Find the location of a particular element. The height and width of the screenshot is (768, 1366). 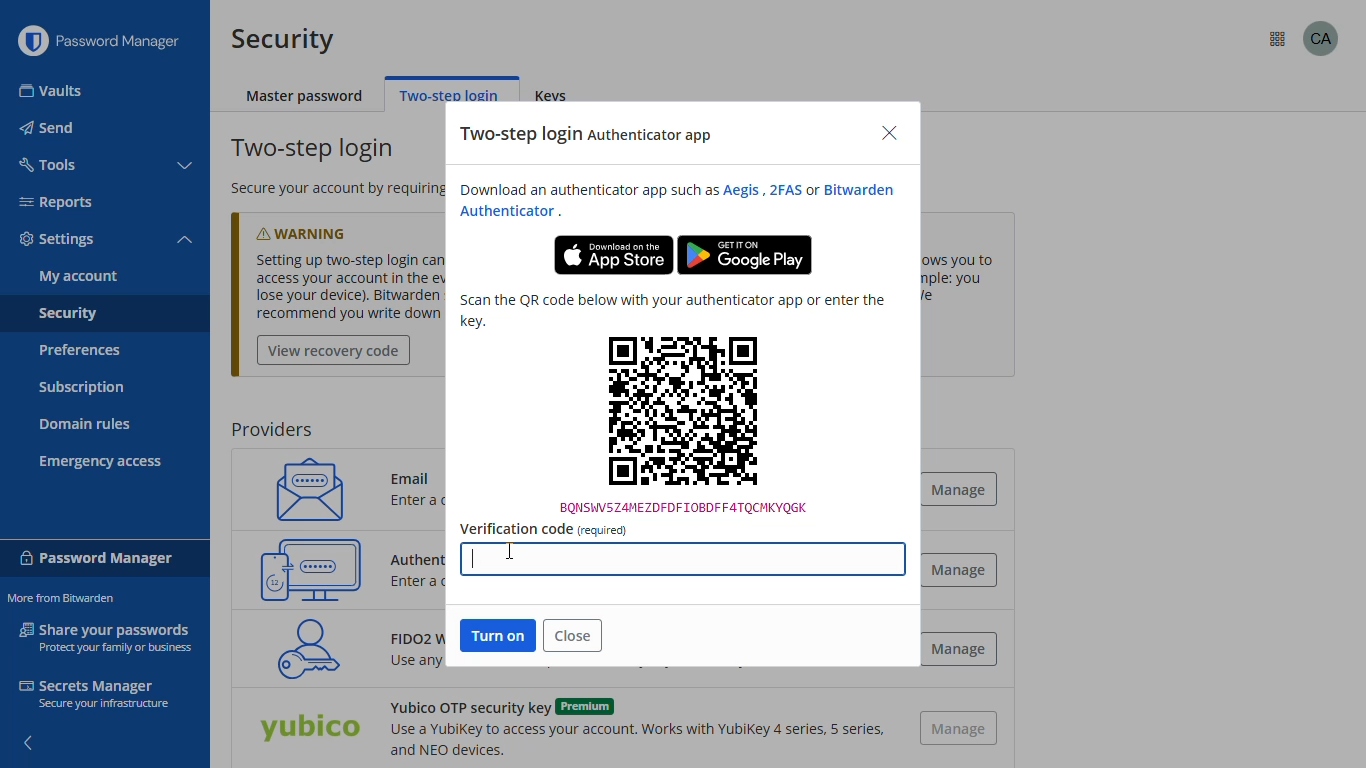

two-step login is located at coordinates (449, 93).